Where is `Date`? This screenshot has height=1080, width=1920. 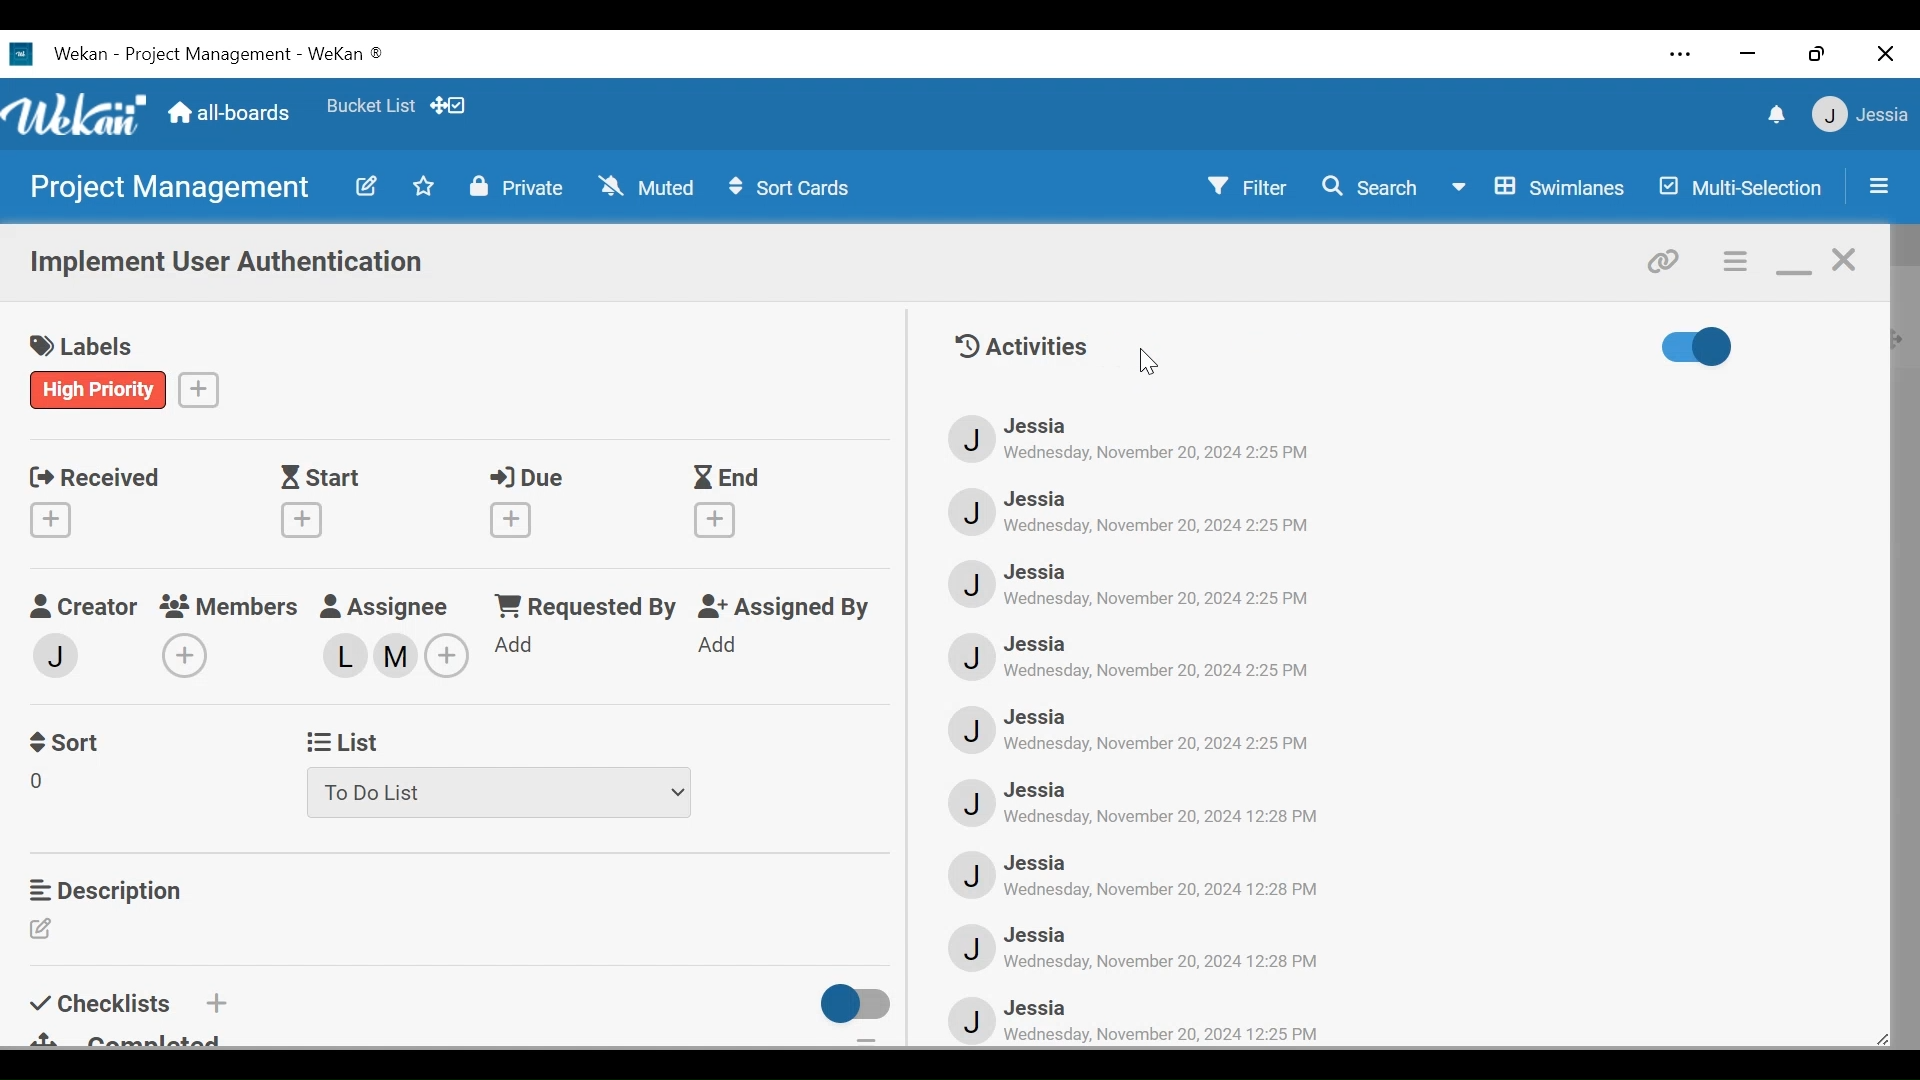
Date is located at coordinates (1163, 526).